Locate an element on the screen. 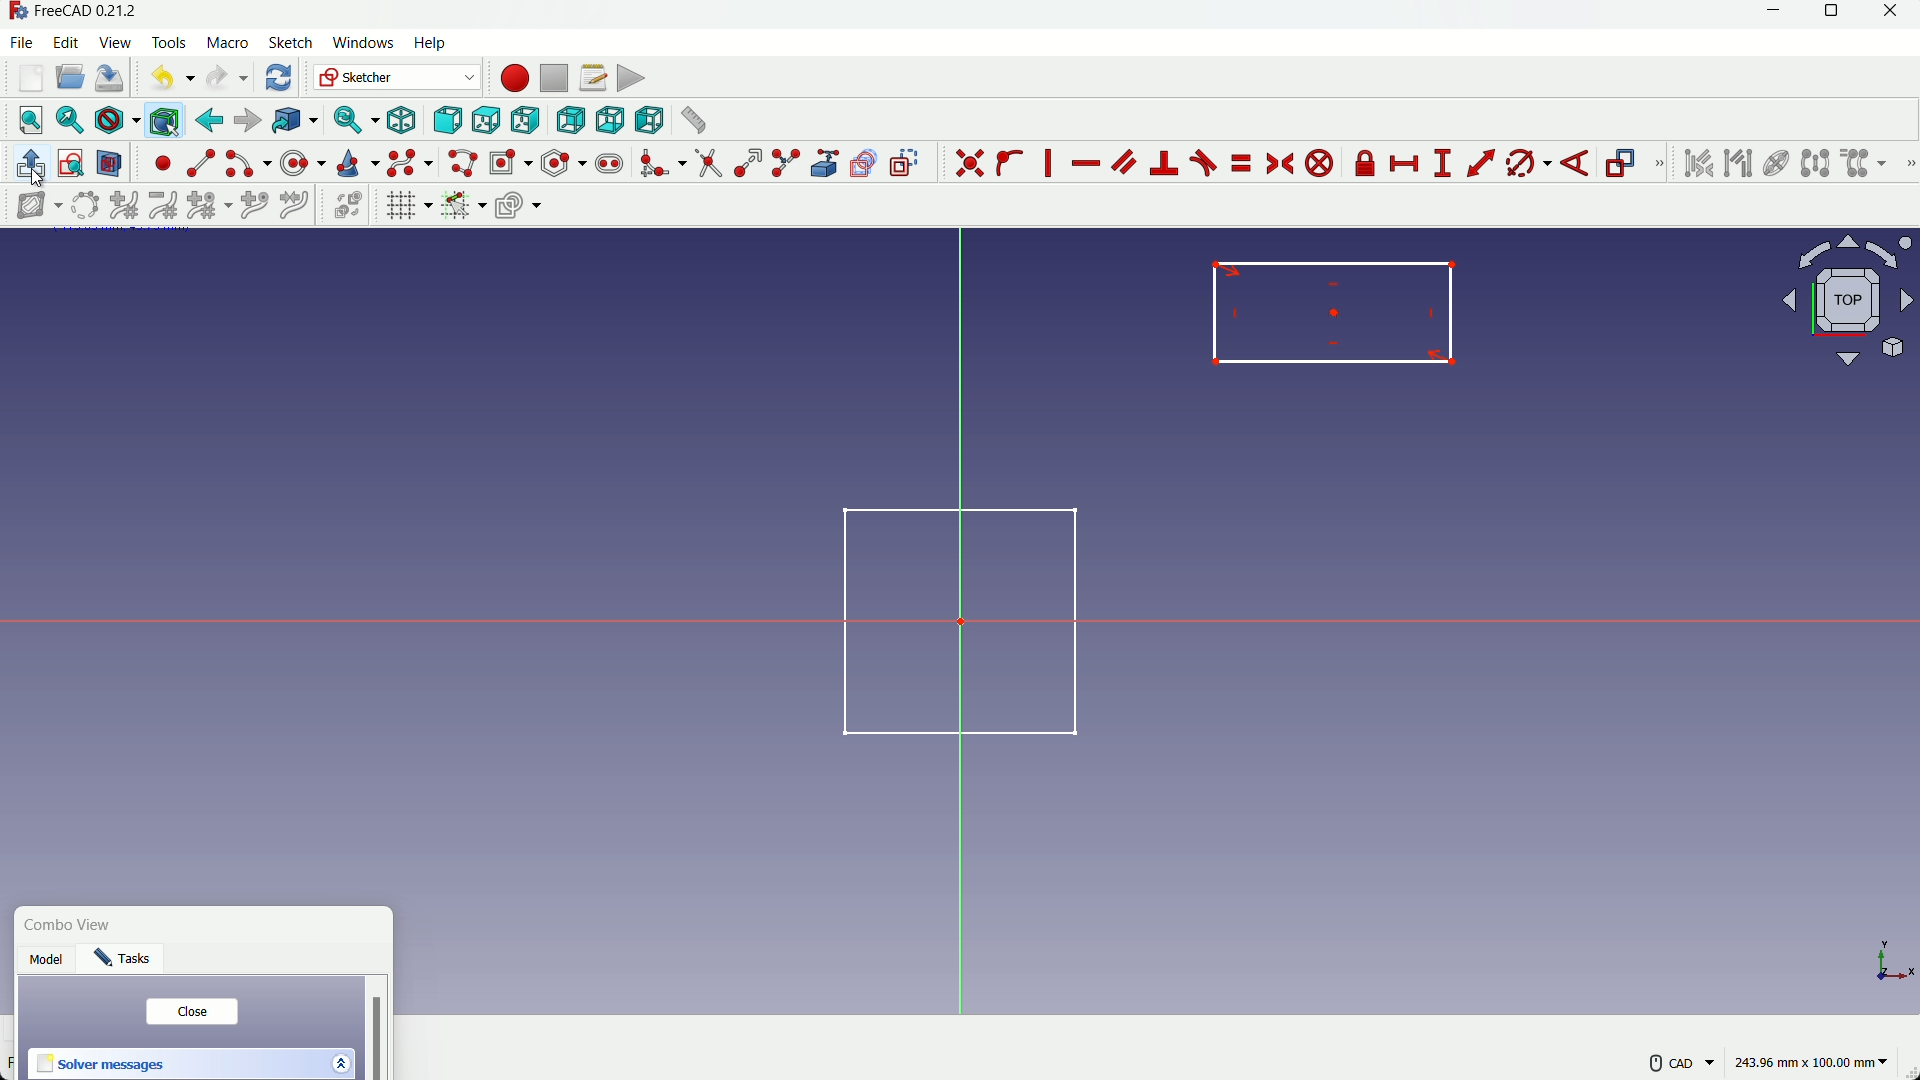  constraint horizontal distance is located at coordinates (1406, 164).